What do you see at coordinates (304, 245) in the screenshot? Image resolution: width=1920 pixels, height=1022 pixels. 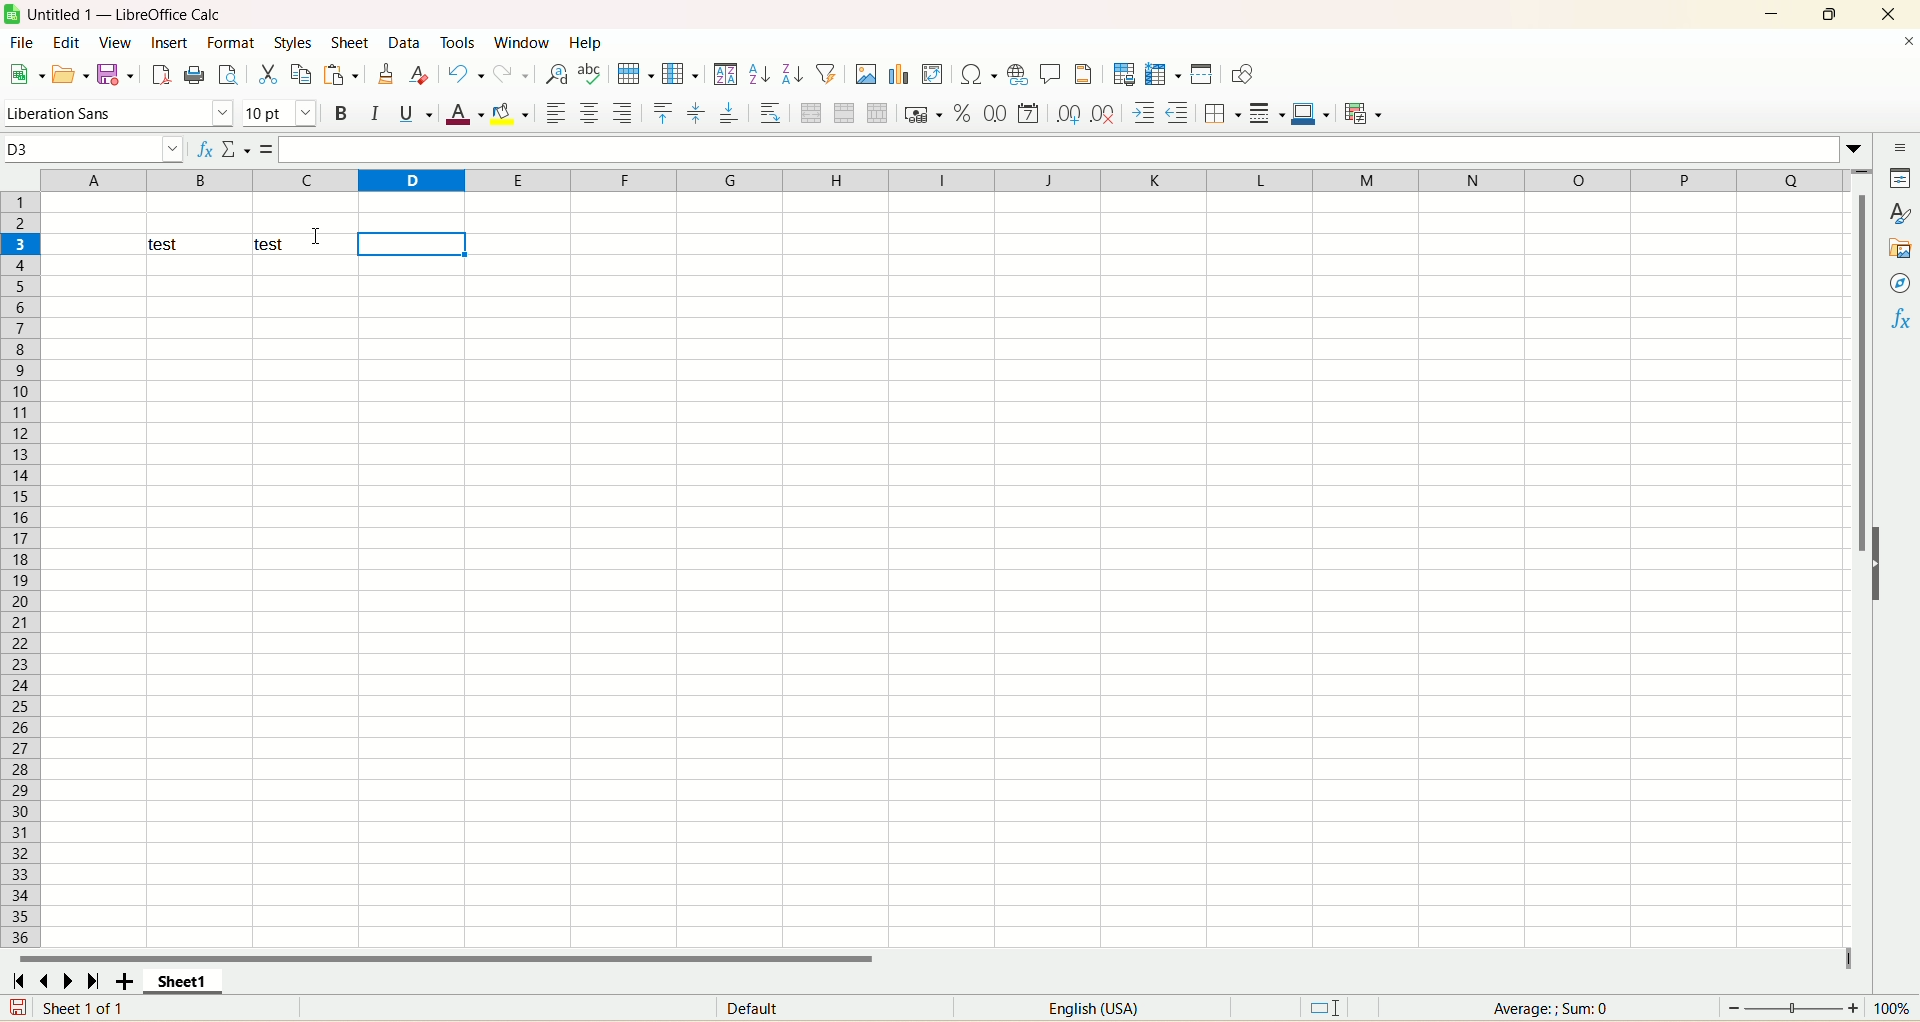 I see `test` at bounding box center [304, 245].